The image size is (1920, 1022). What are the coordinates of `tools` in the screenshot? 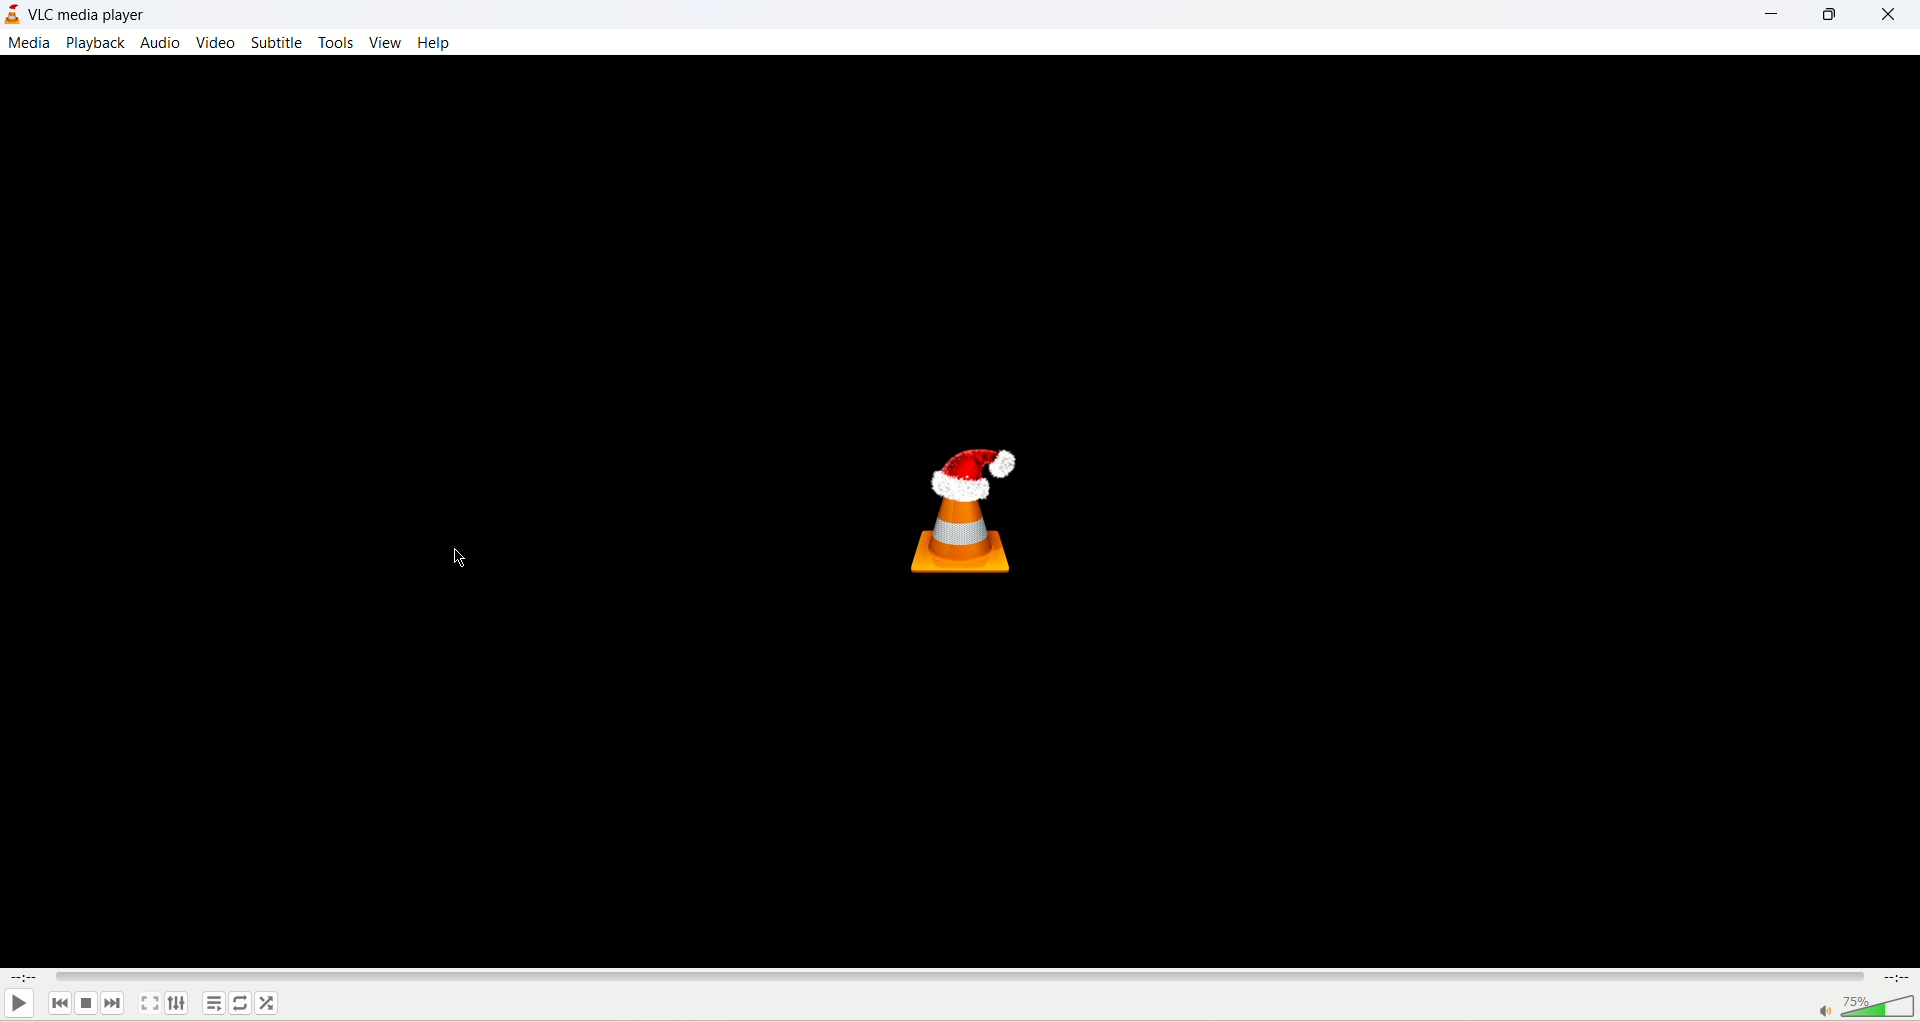 It's located at (335, 43).